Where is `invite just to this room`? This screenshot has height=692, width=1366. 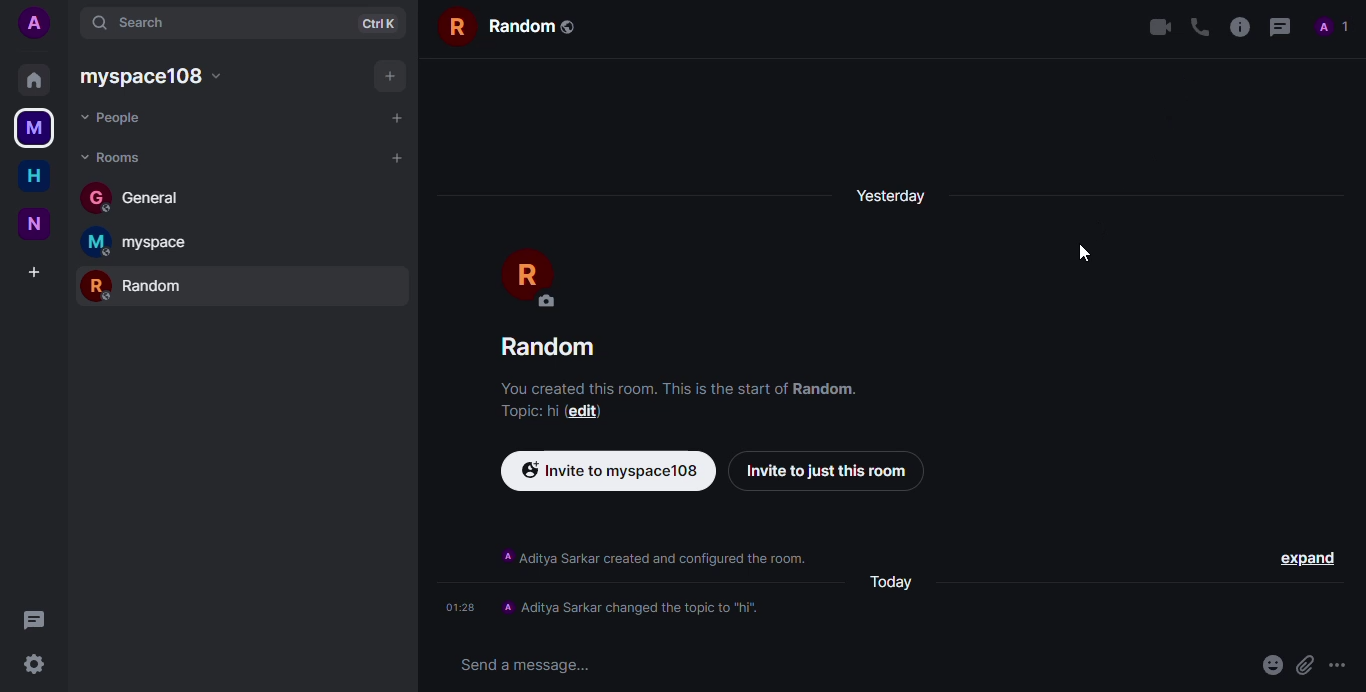
invite just to this room is located at coordinates (830, 470).